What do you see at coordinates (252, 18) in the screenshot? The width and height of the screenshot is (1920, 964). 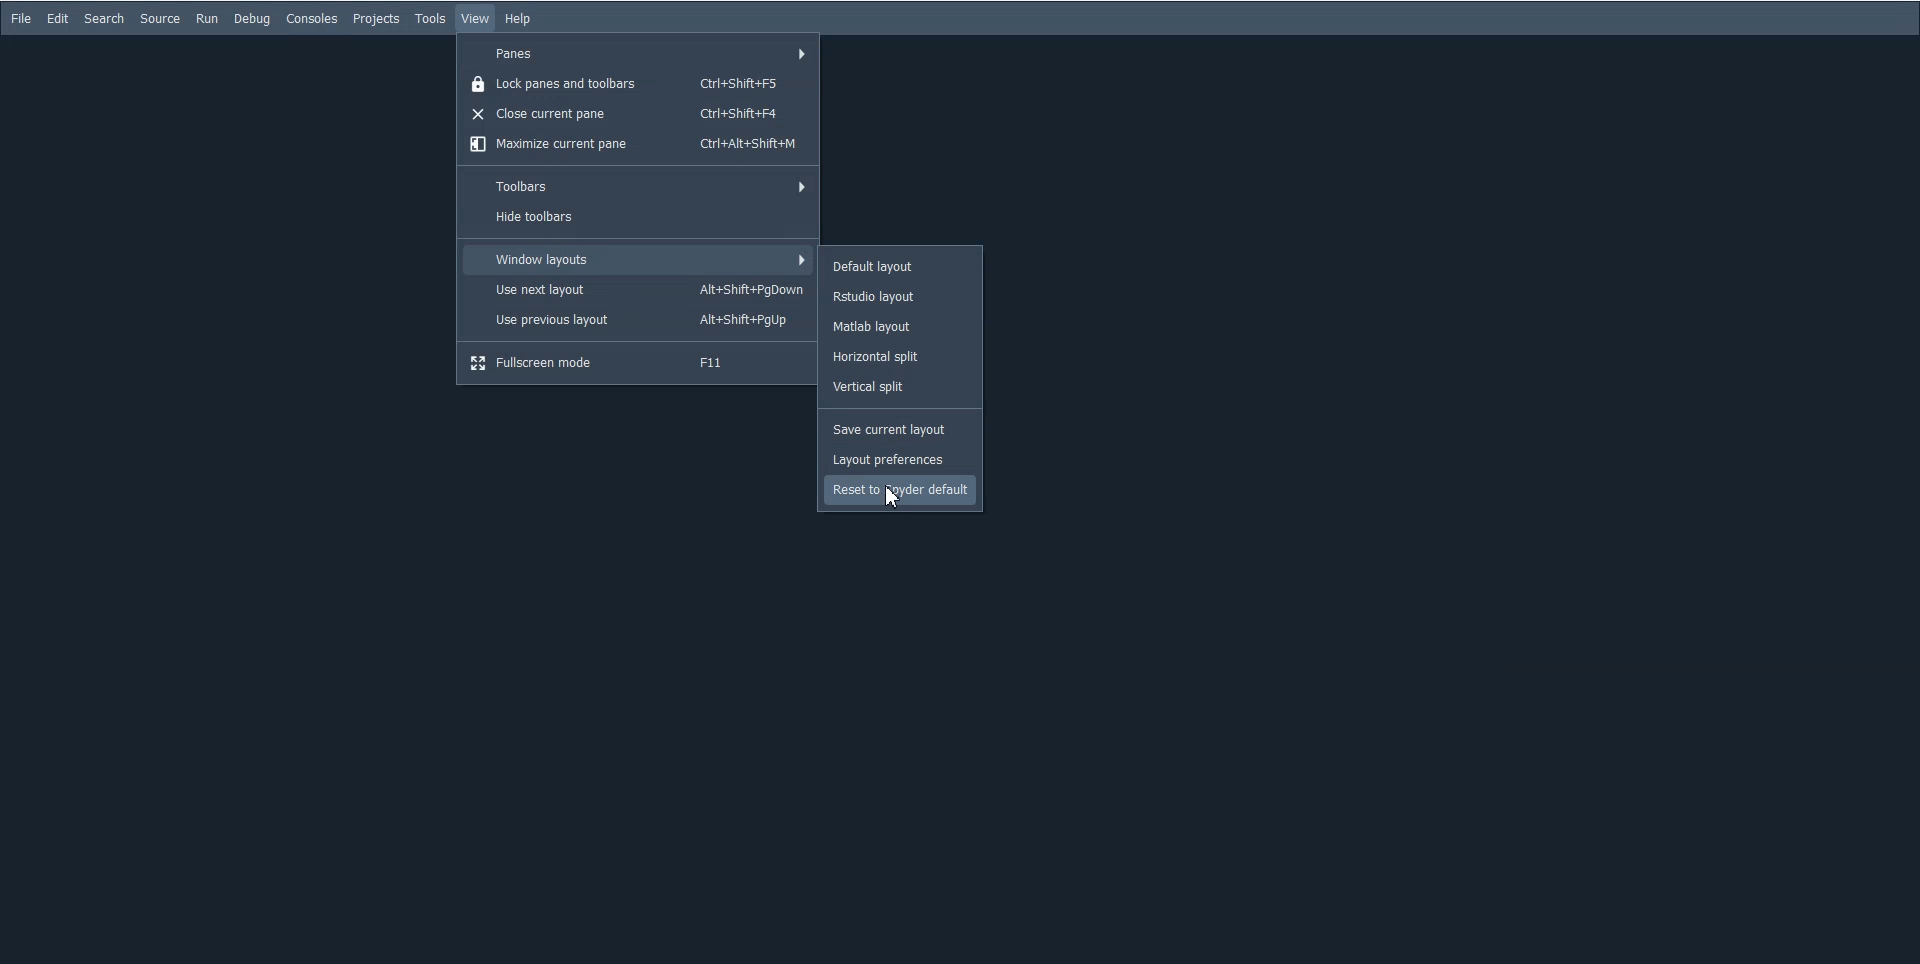 I see `Debug` at bounding box center [252, 18].